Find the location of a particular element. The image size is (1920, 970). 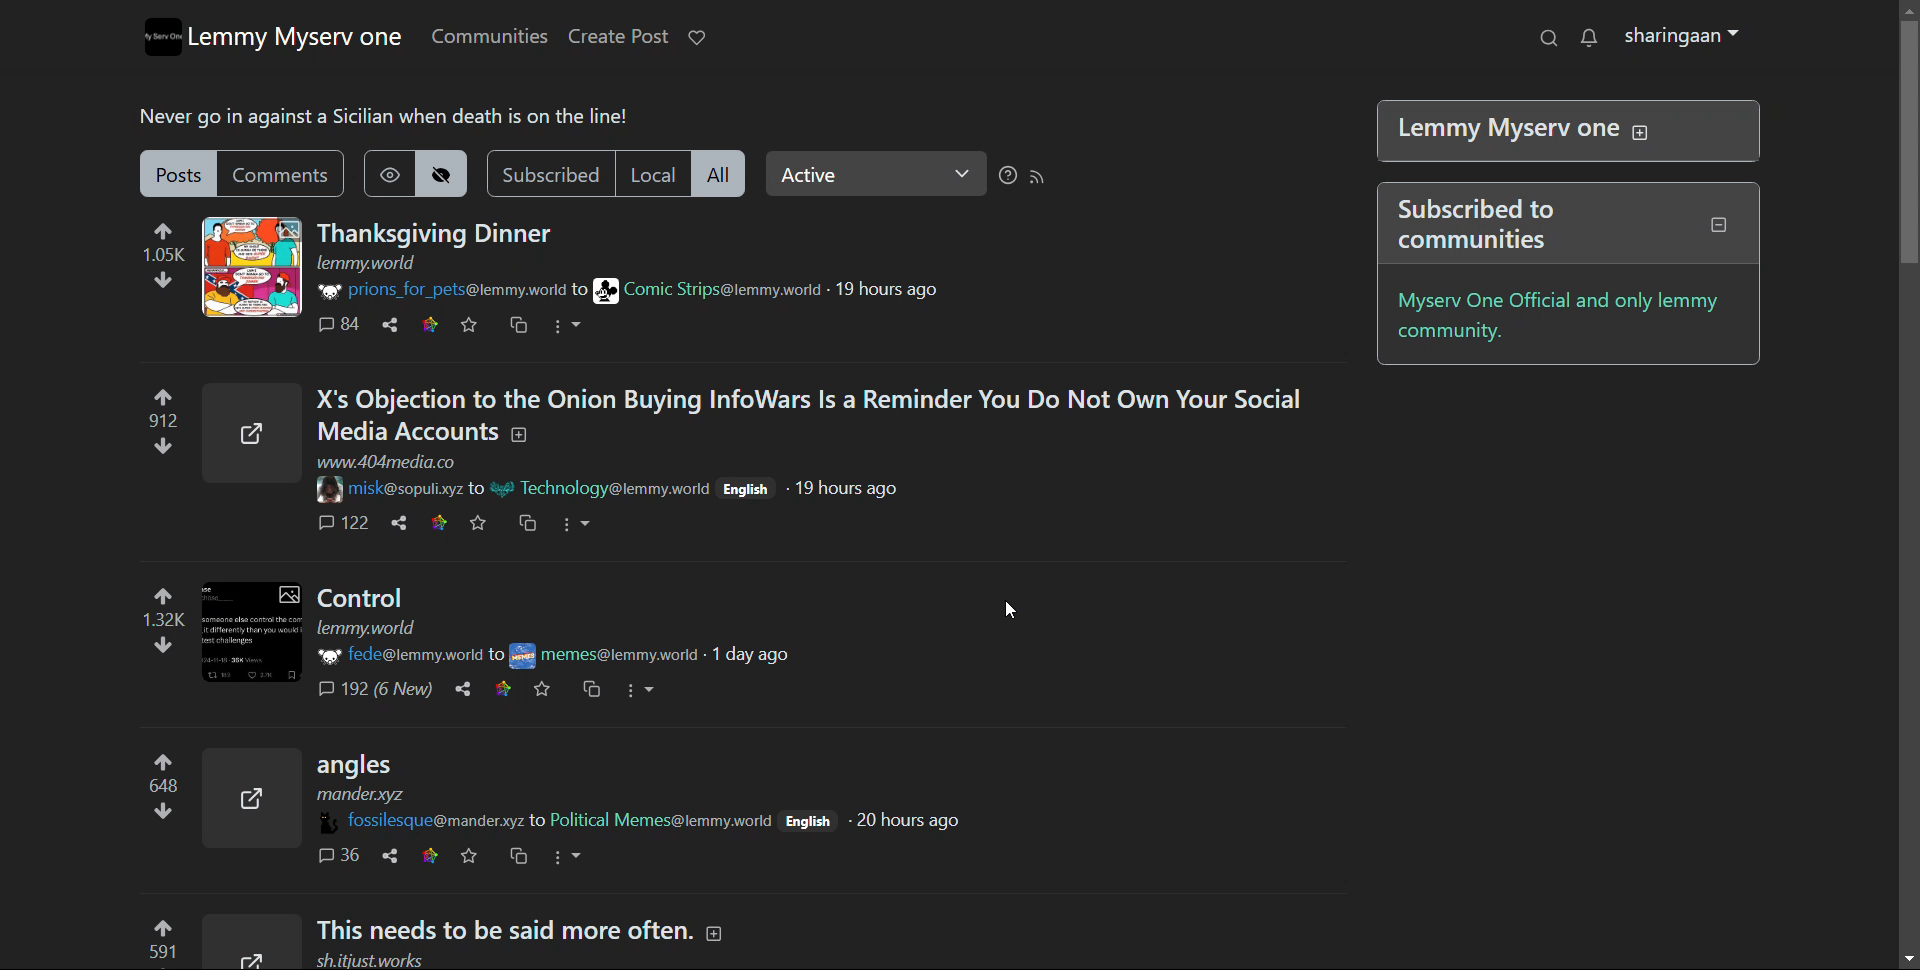

Never go in against a Sicilian when death is on the line! is located at coordinates (390, 119).